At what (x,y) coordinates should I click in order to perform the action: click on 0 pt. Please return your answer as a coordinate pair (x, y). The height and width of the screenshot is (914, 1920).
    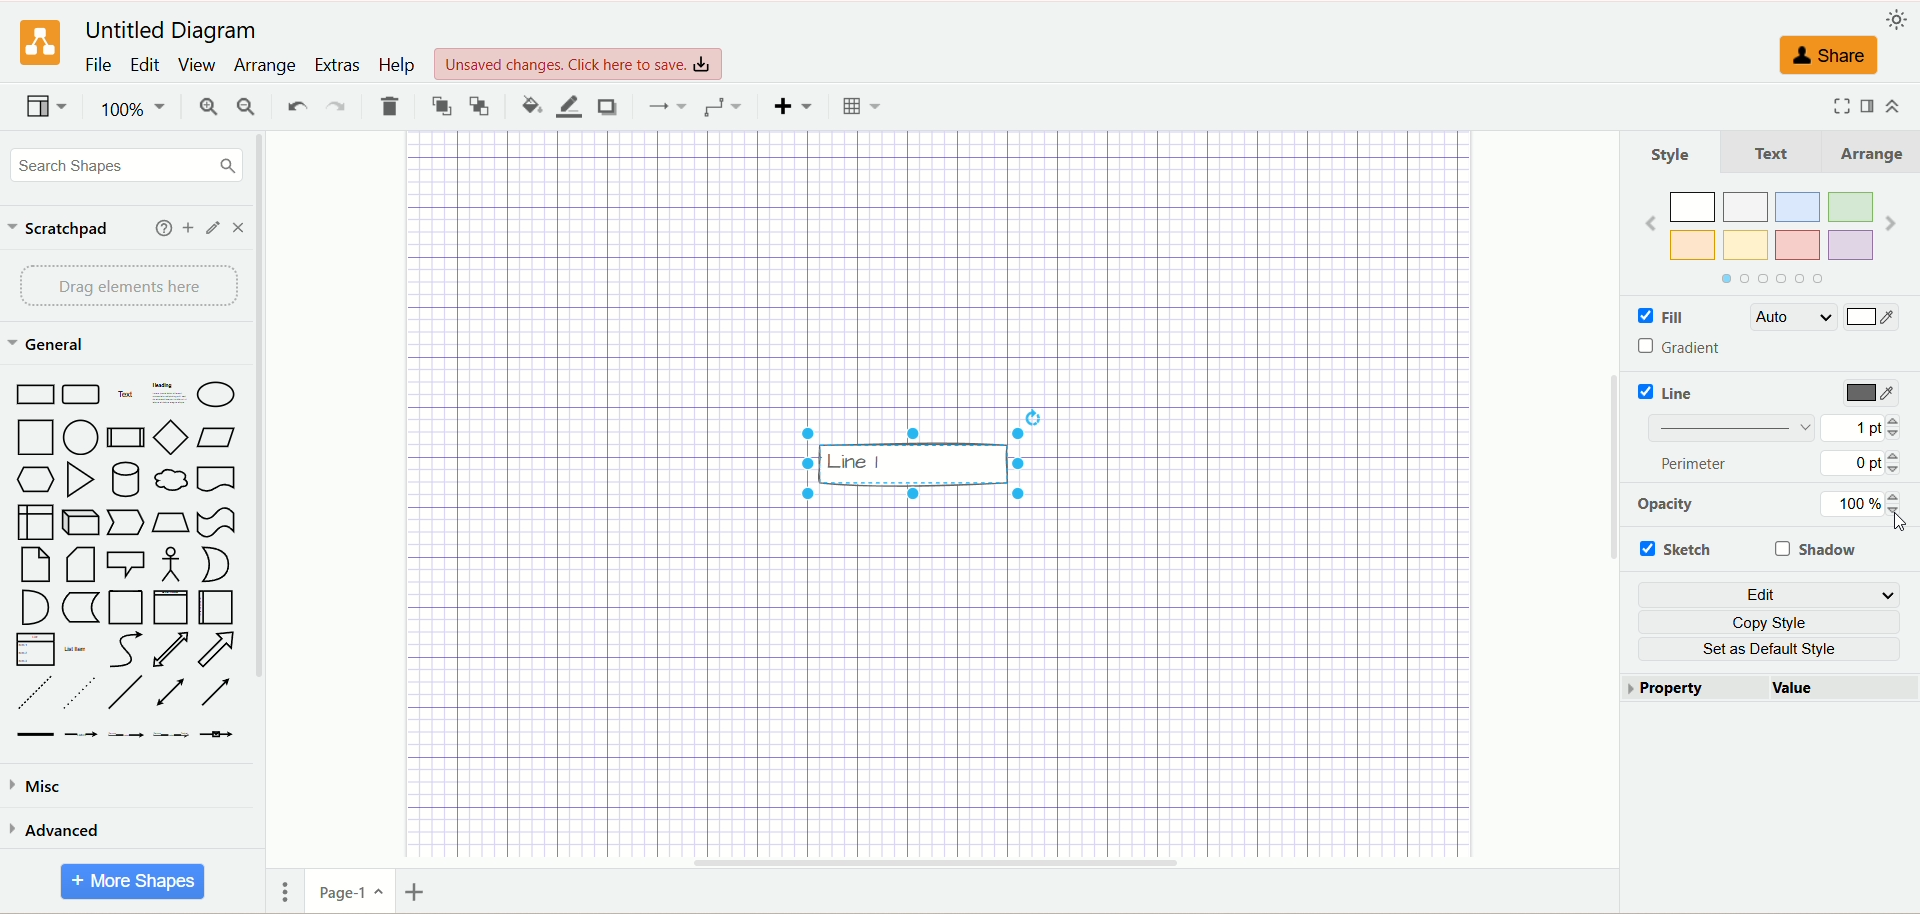
    Looking at the image, I should click on (1861, 465).